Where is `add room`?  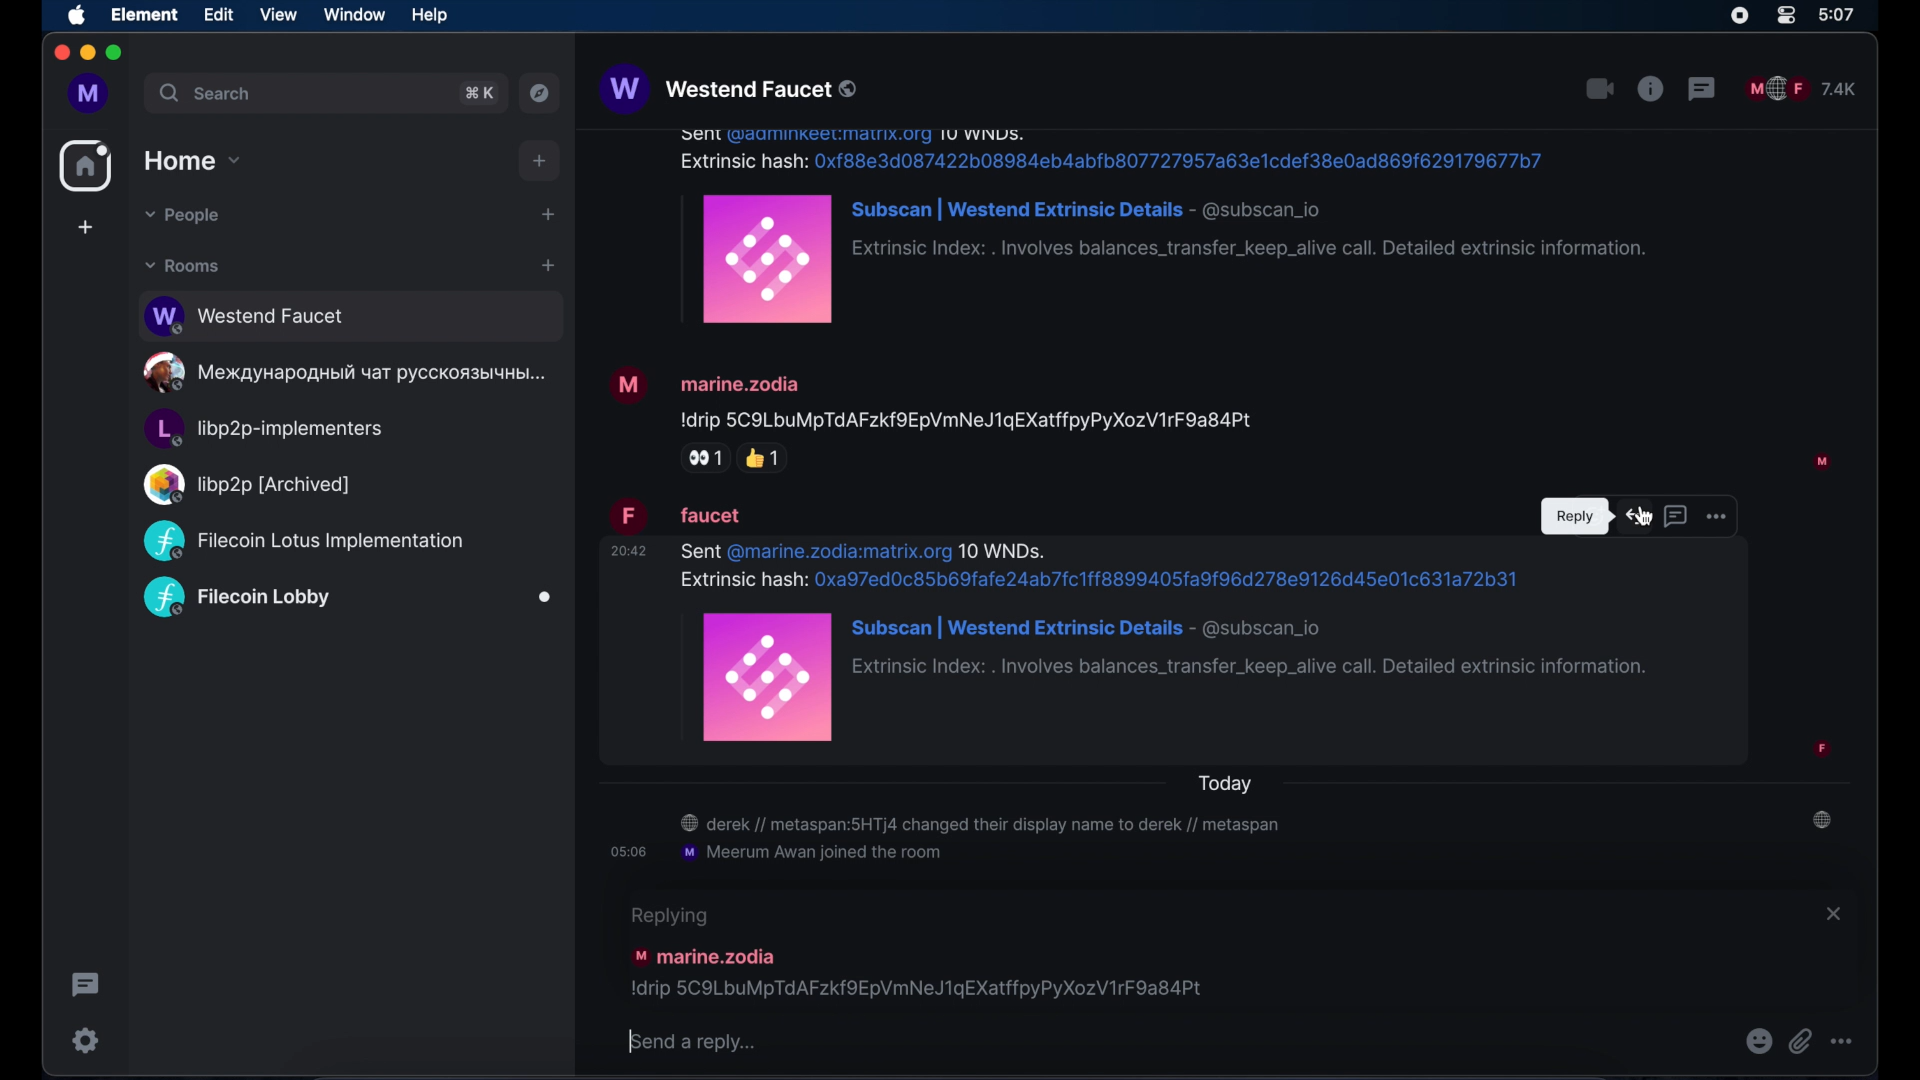 add room is located at coordinates (548, 266).